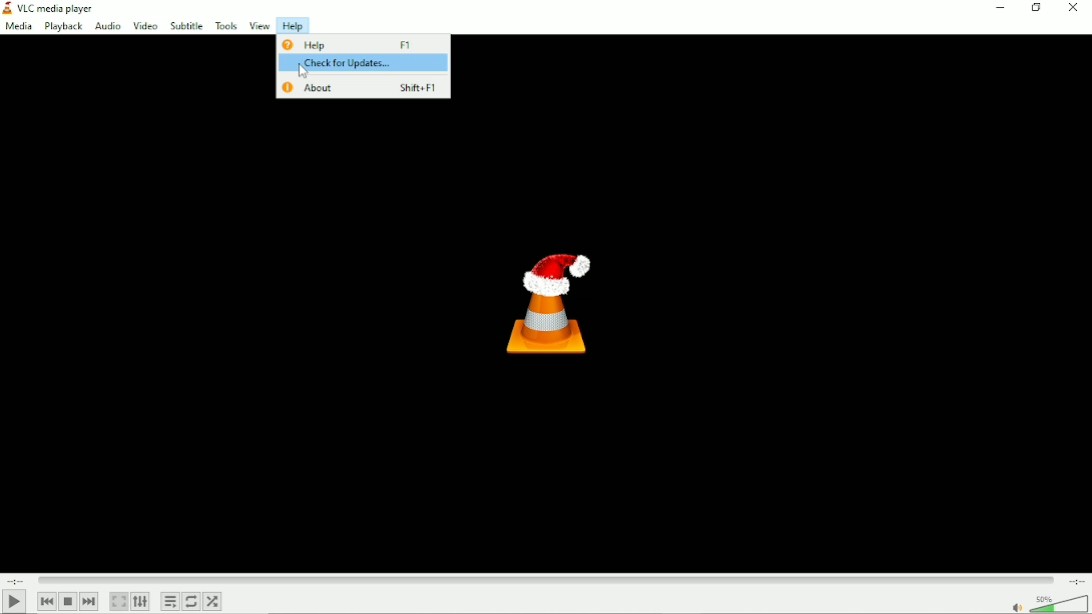  I want to click on Cursor, so click(295, 35).